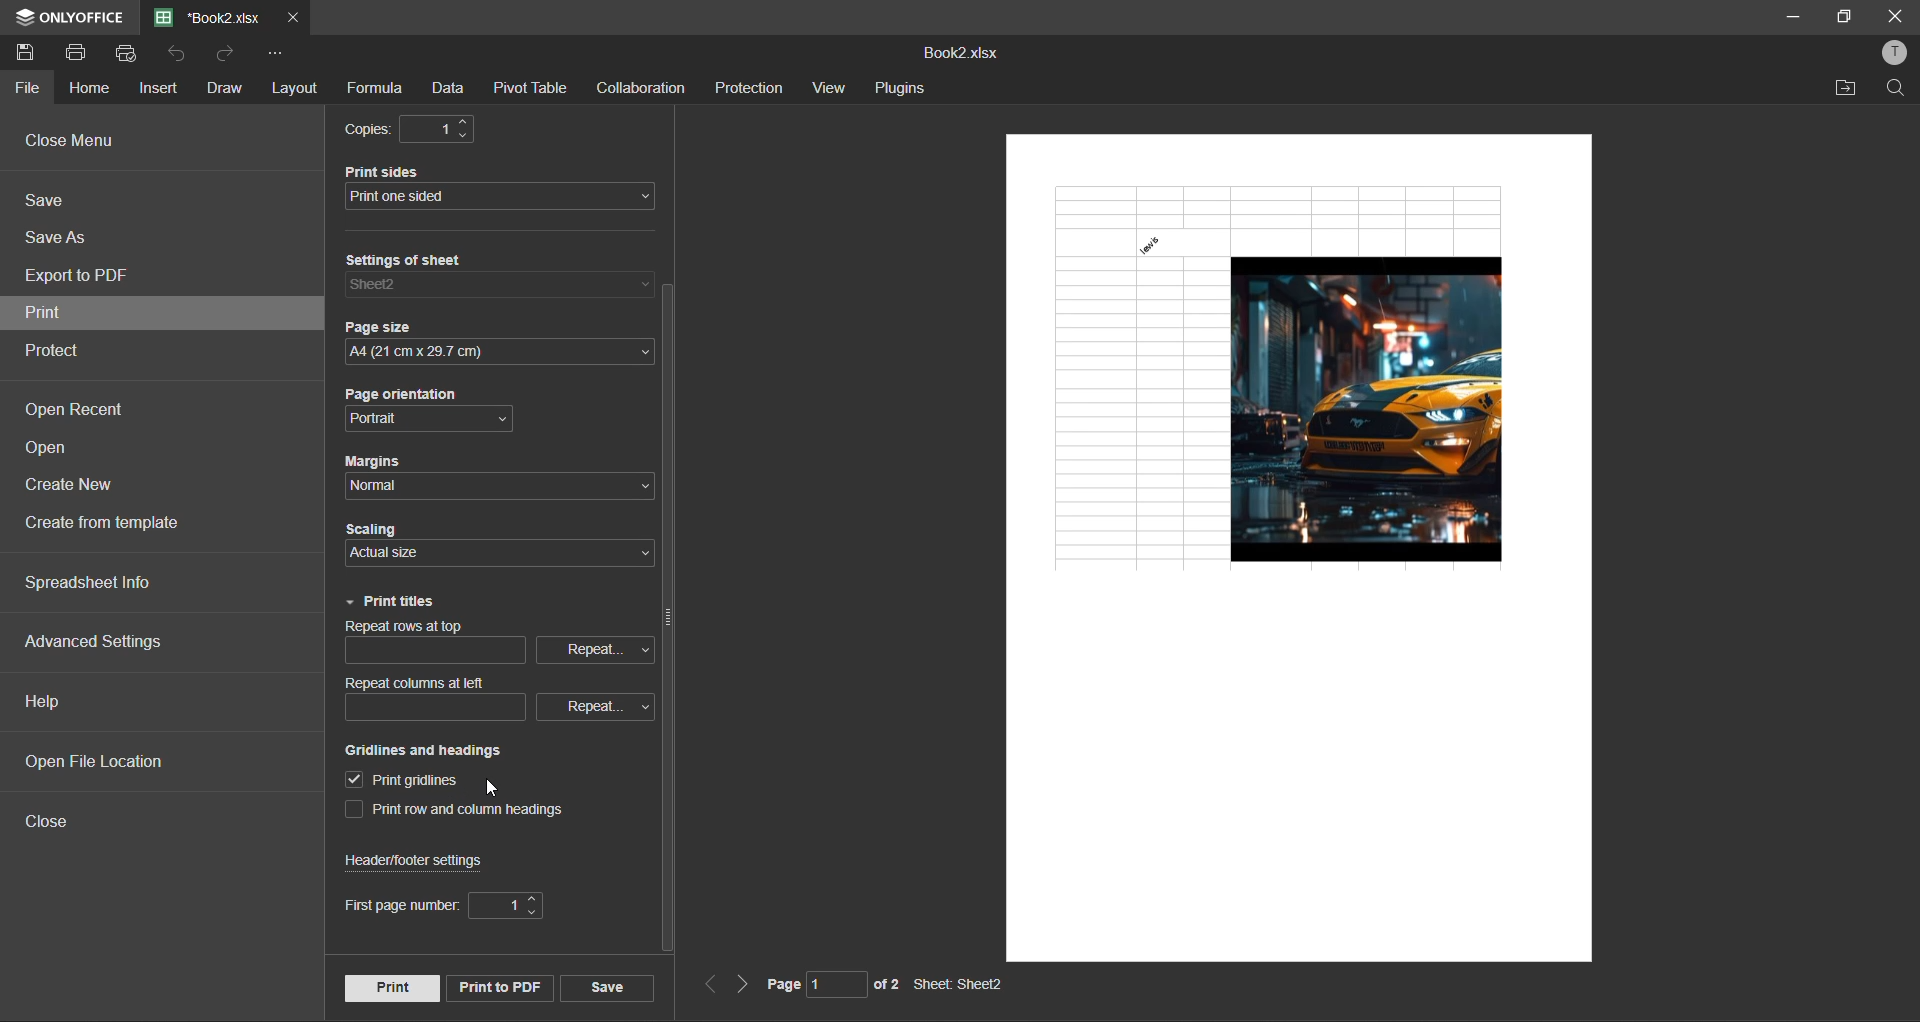 The width and height of the screenshot is (1920, 1022). Describe the element at coordinates (388, 420) in the screenshot. I see `portrait` at that location.